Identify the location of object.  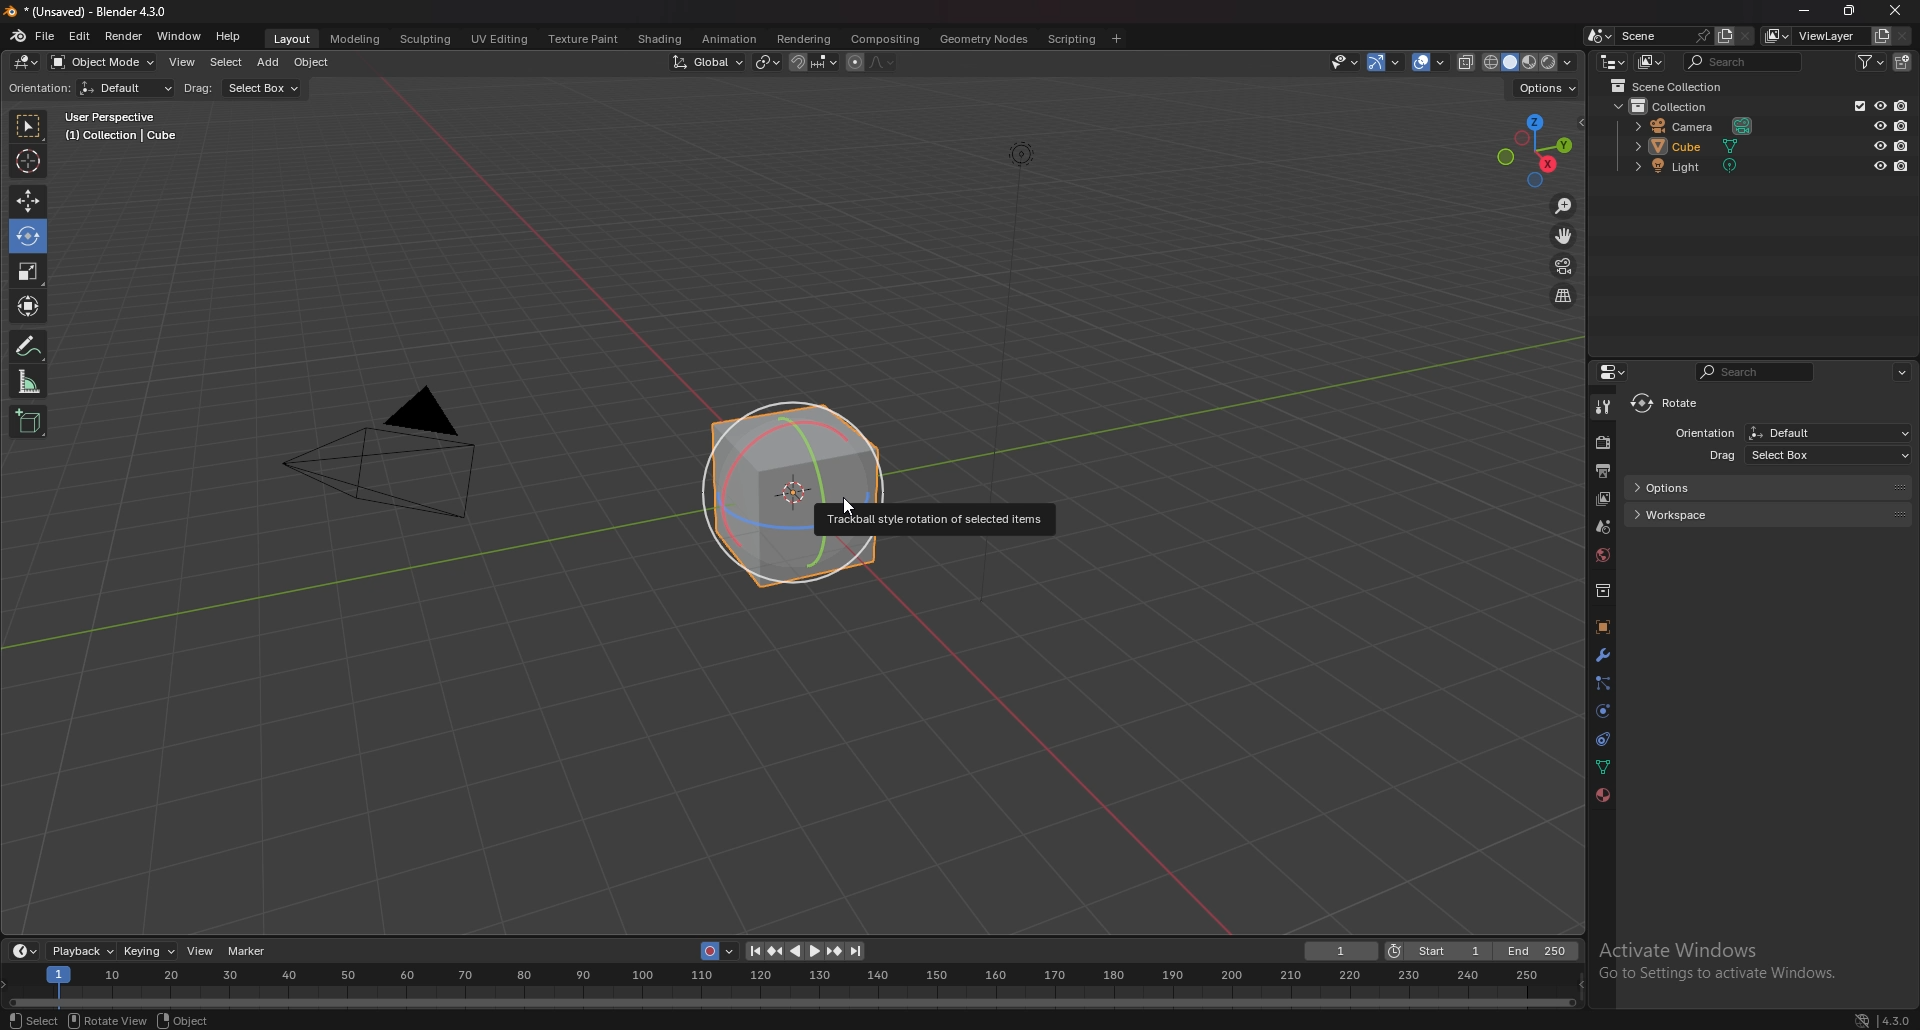
(313, 63).